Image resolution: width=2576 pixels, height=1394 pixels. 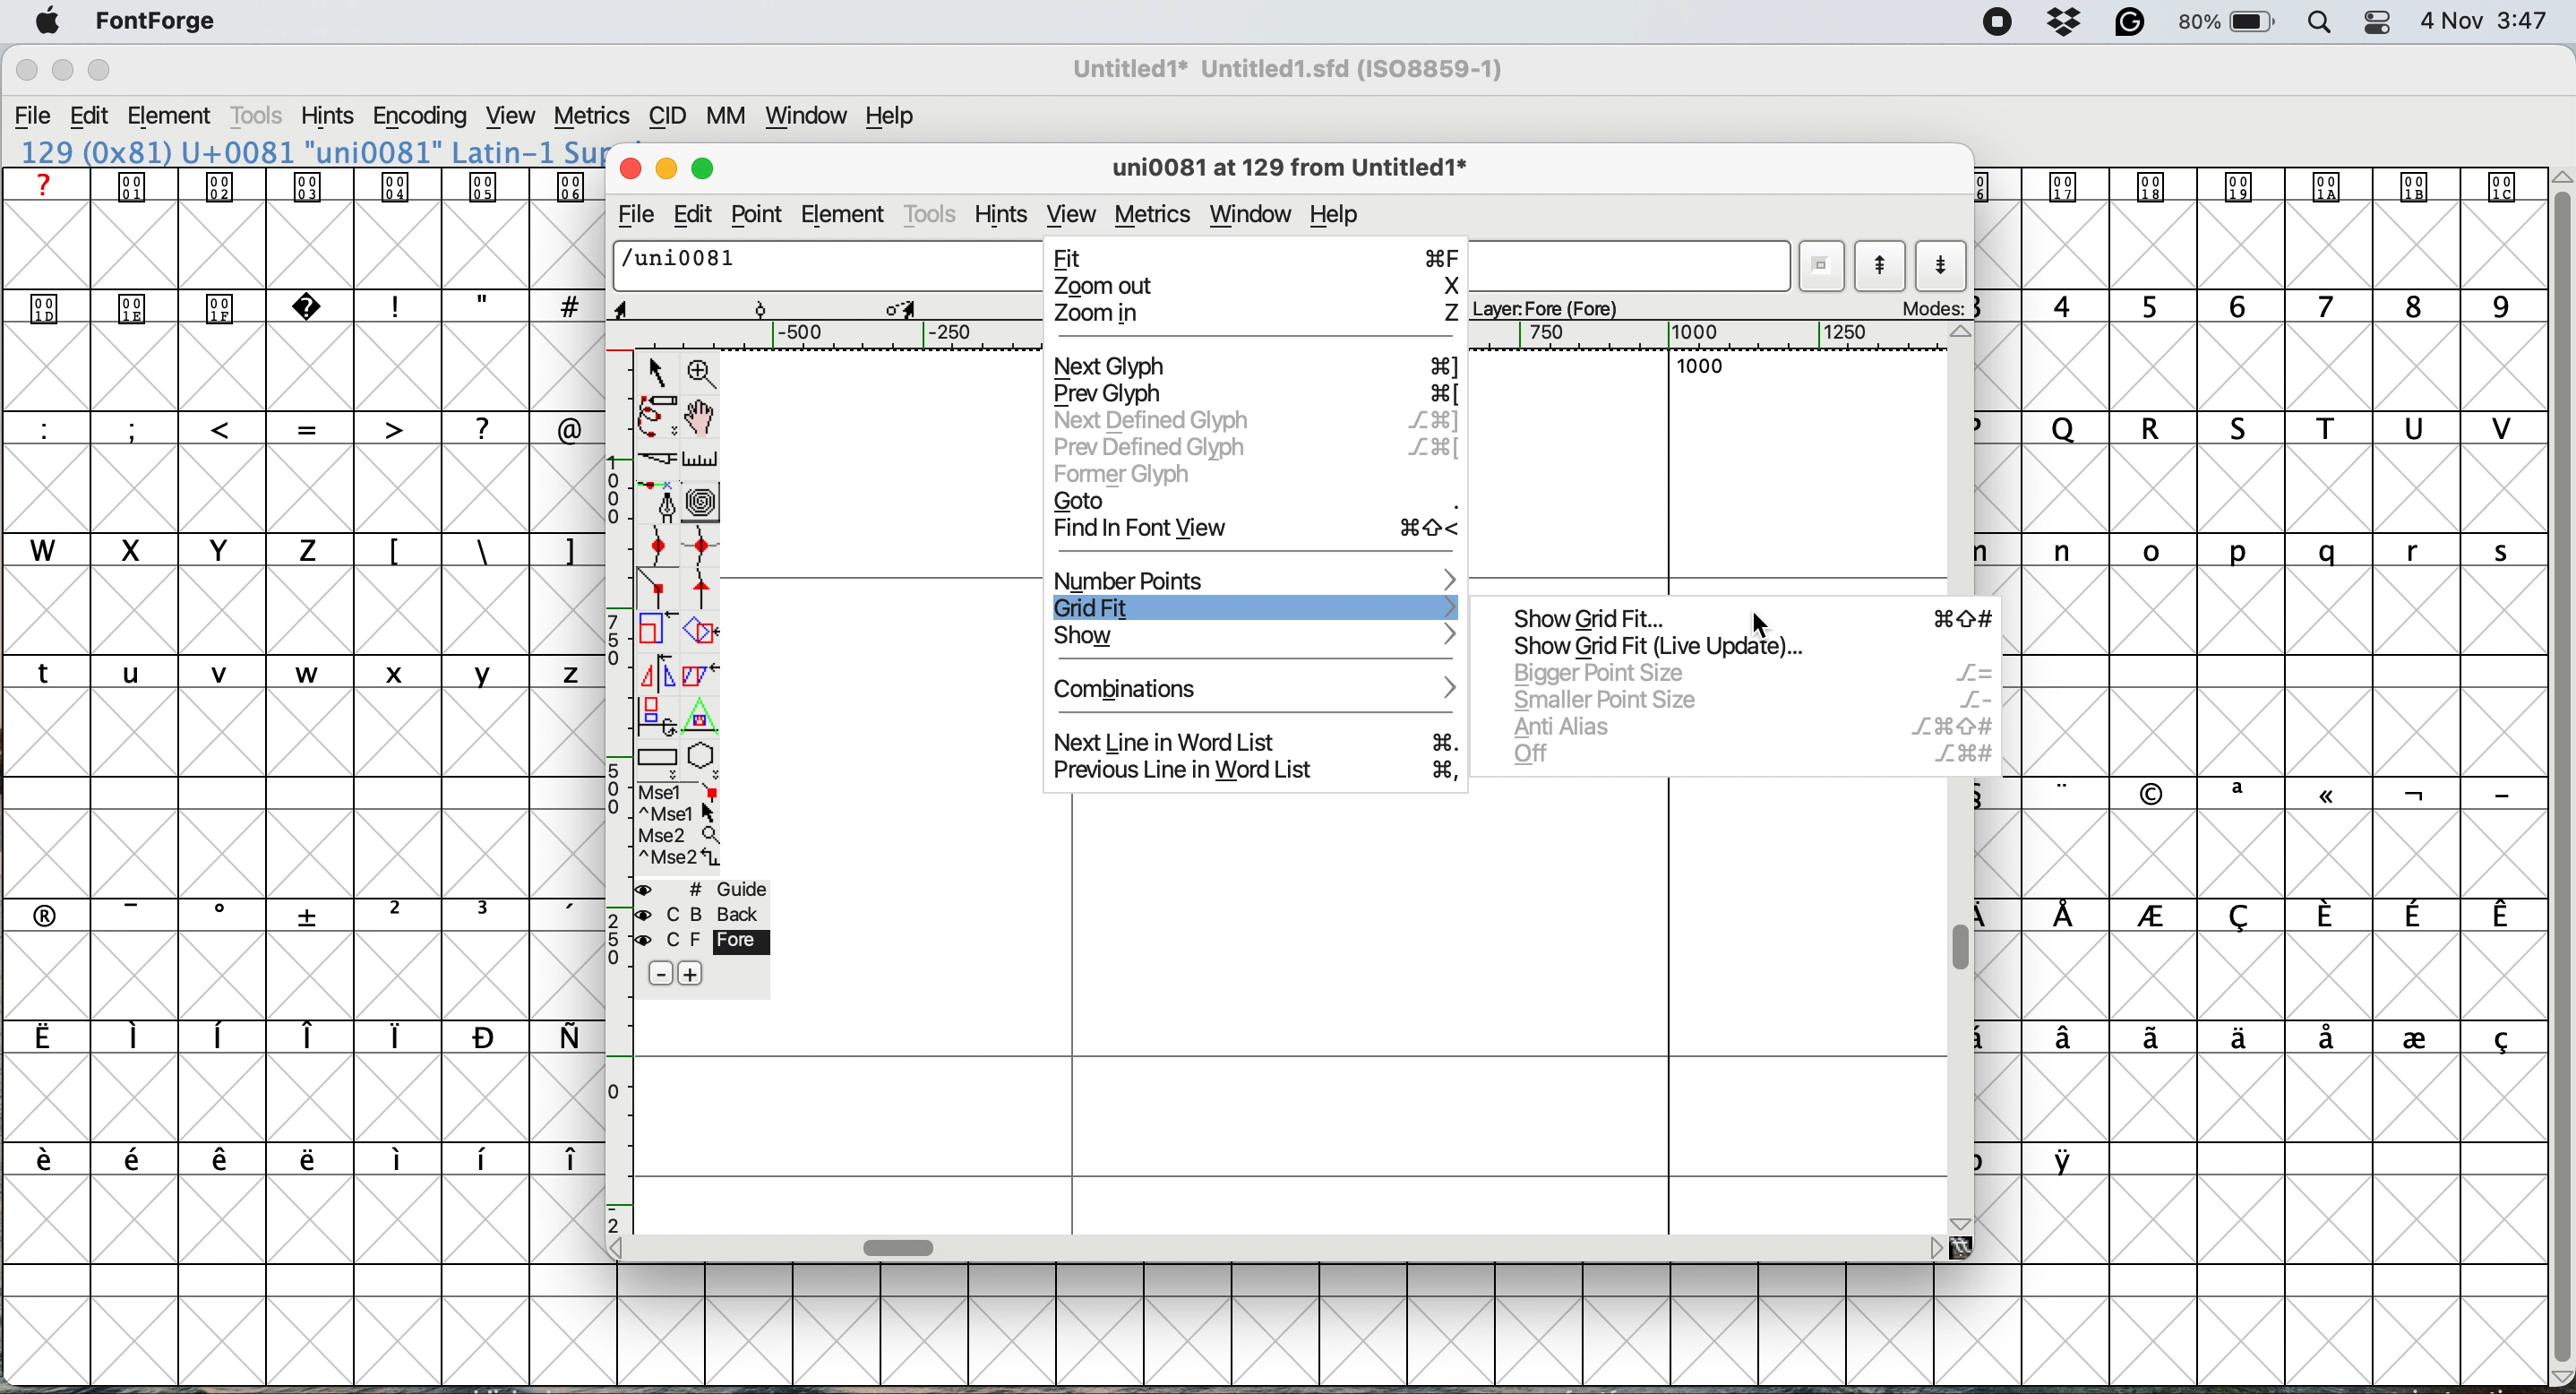 I want to click on Minus, so click(x=660, y=972).